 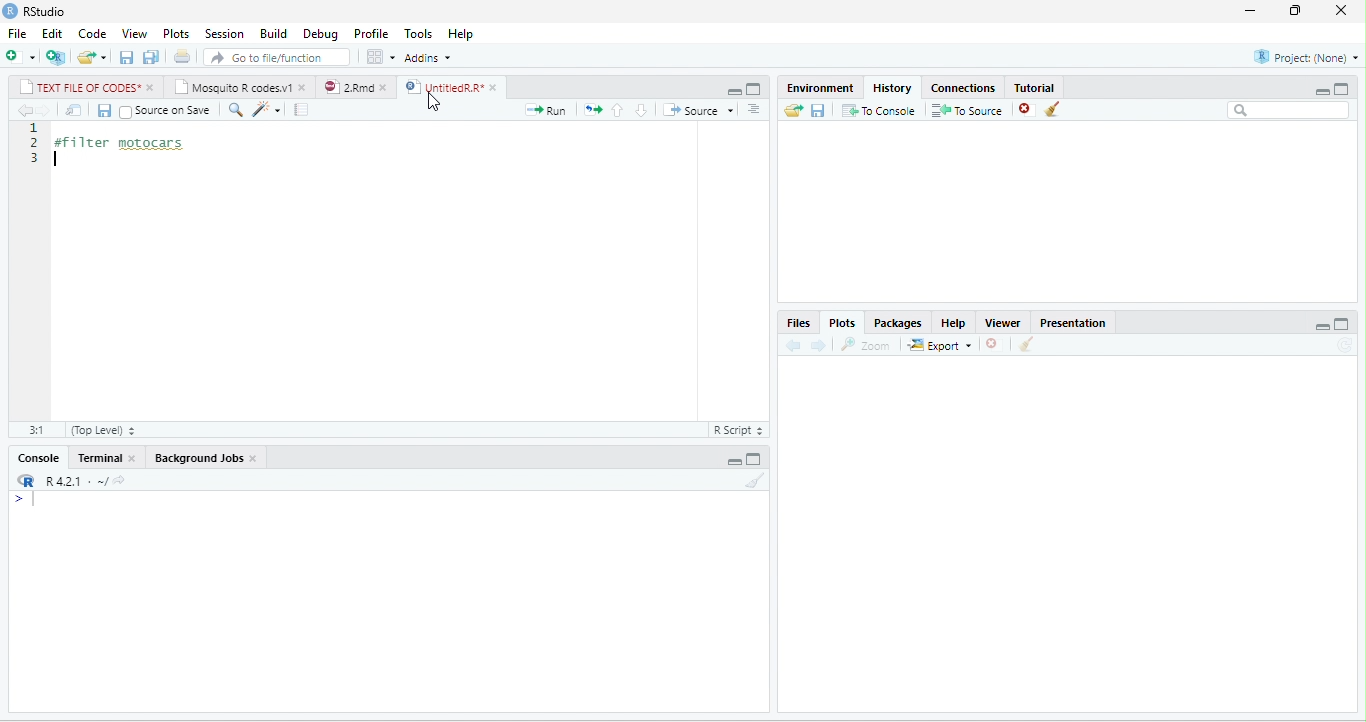 What do you see at coordinates (10, 11) in the screenshot?
I see `logo` at bounding box center [10, 11].